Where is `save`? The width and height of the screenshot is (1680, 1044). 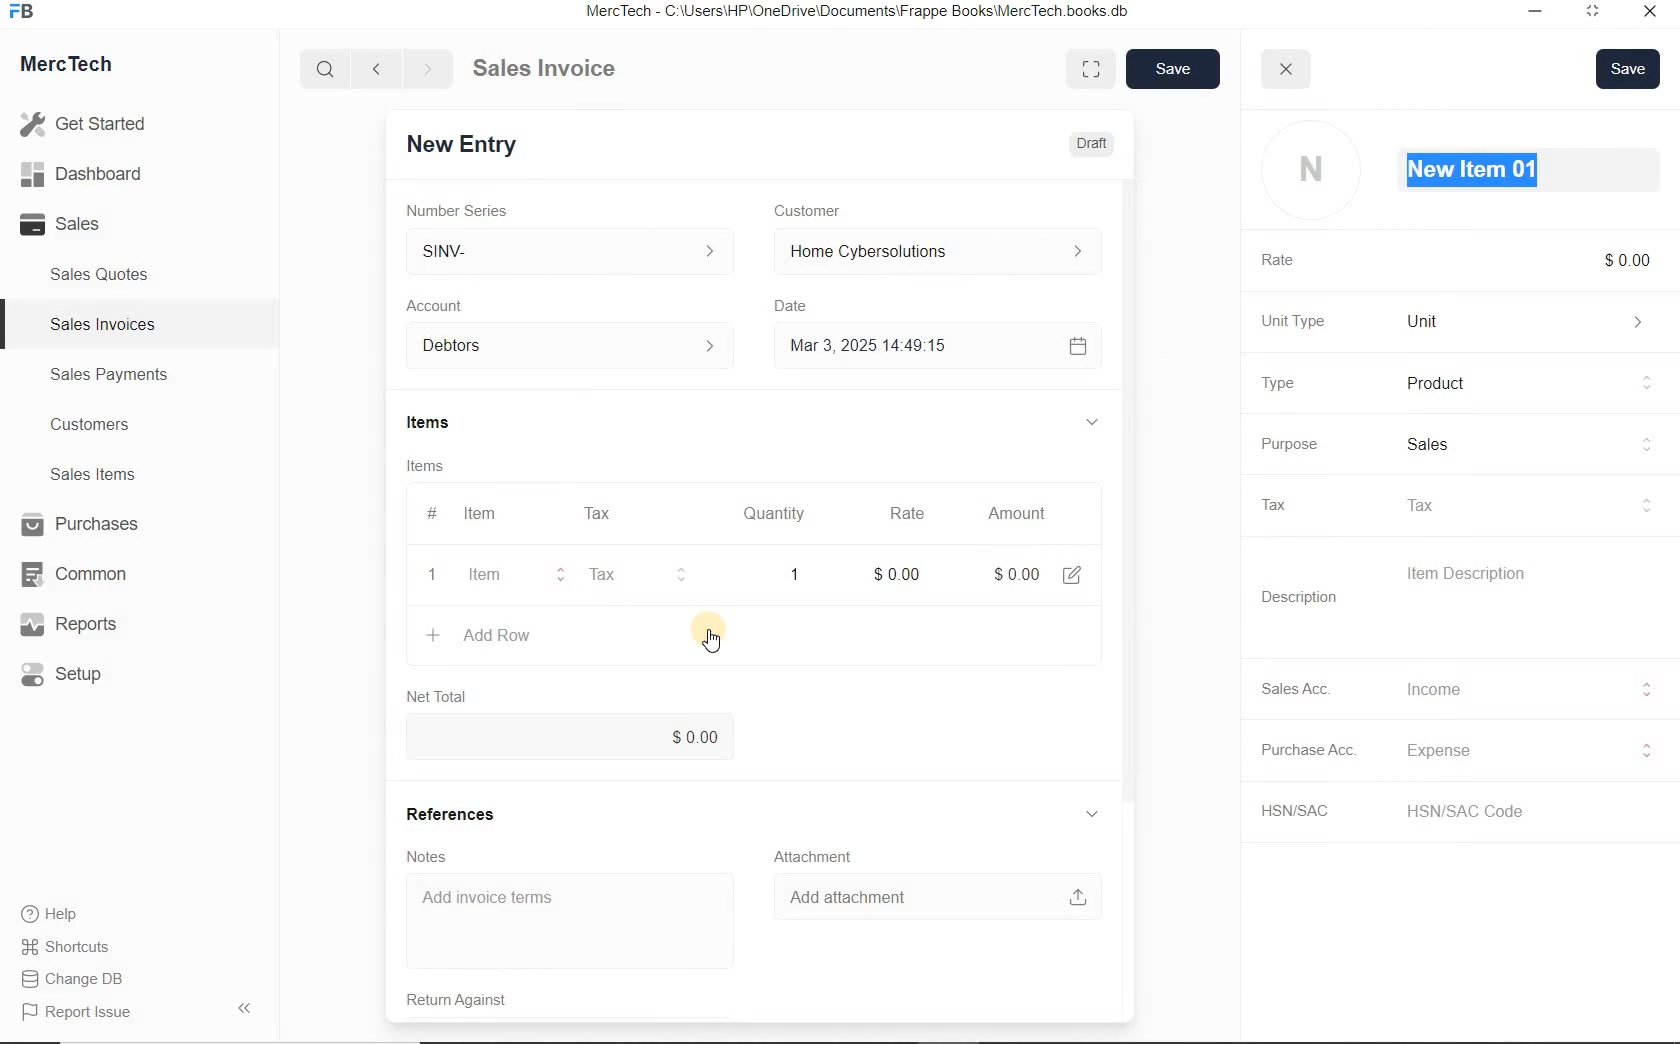 save is located at coordinates (1175, 69).